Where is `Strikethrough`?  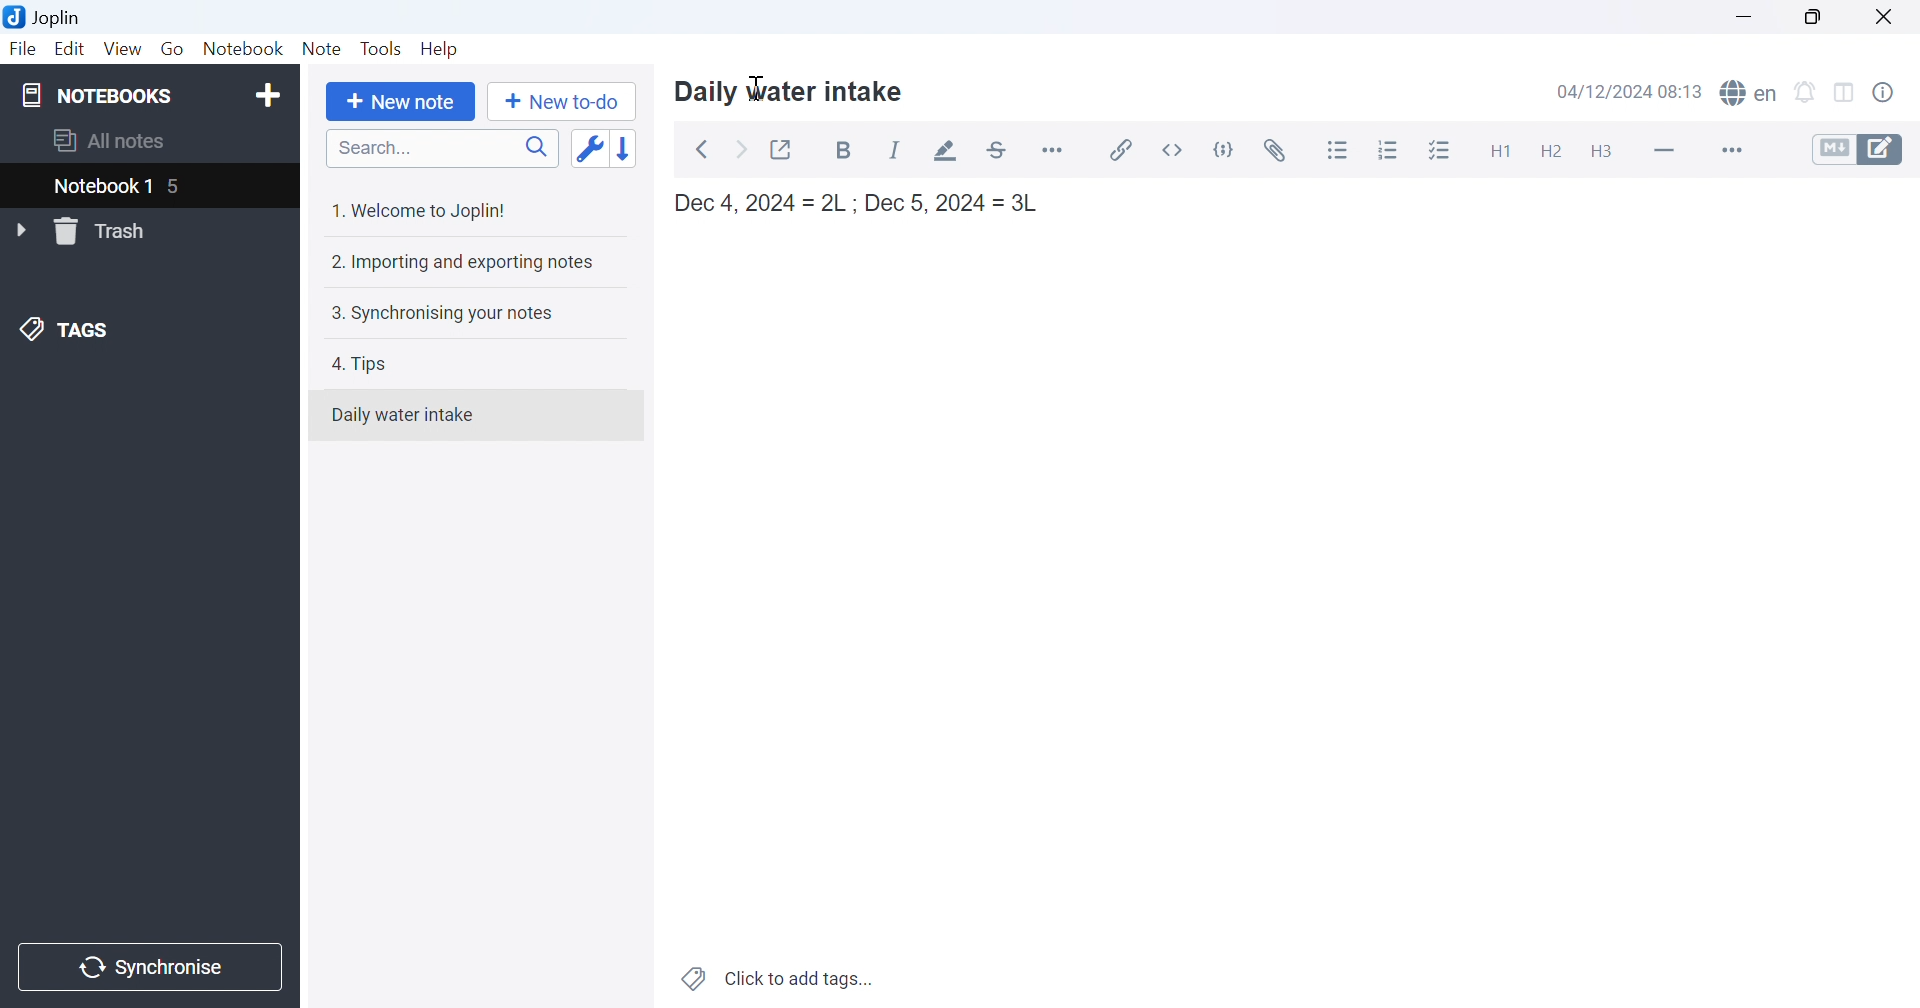 Strikethrough is located at coordinates (999, 150).